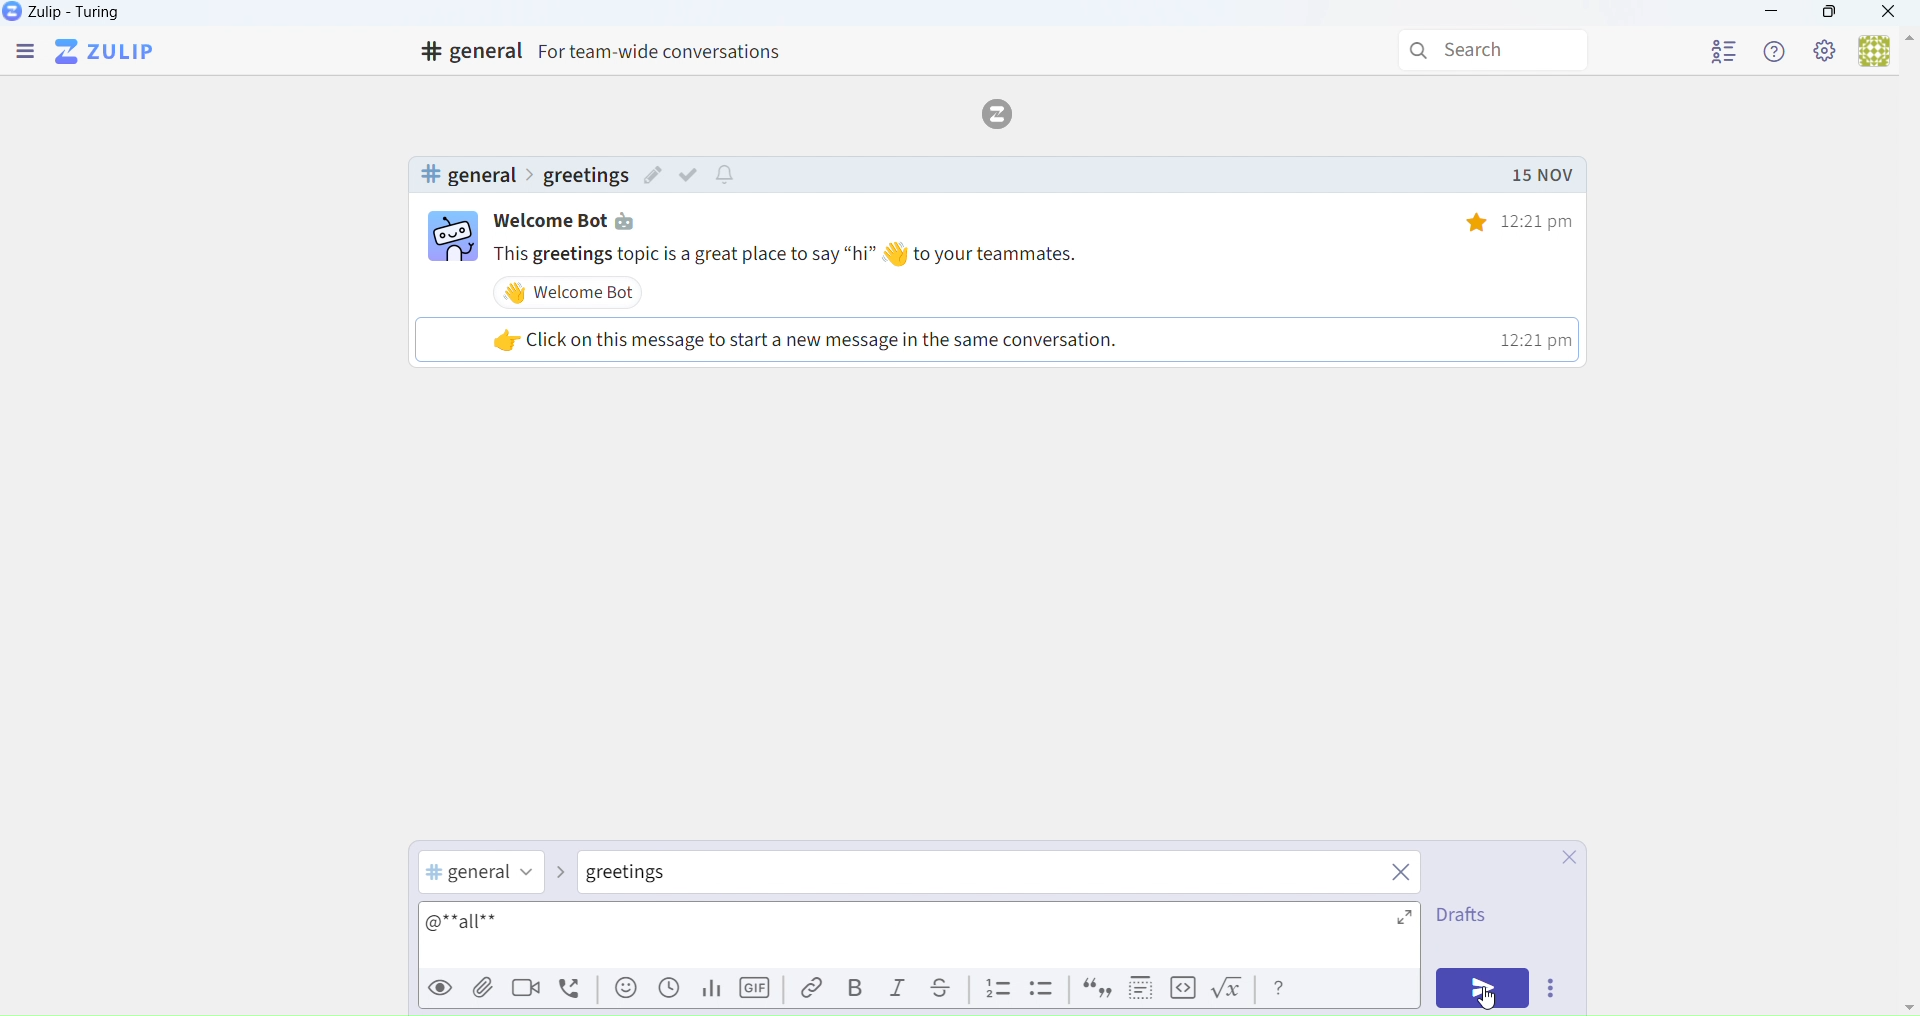  I want to click on Preview, so click(437, 988).